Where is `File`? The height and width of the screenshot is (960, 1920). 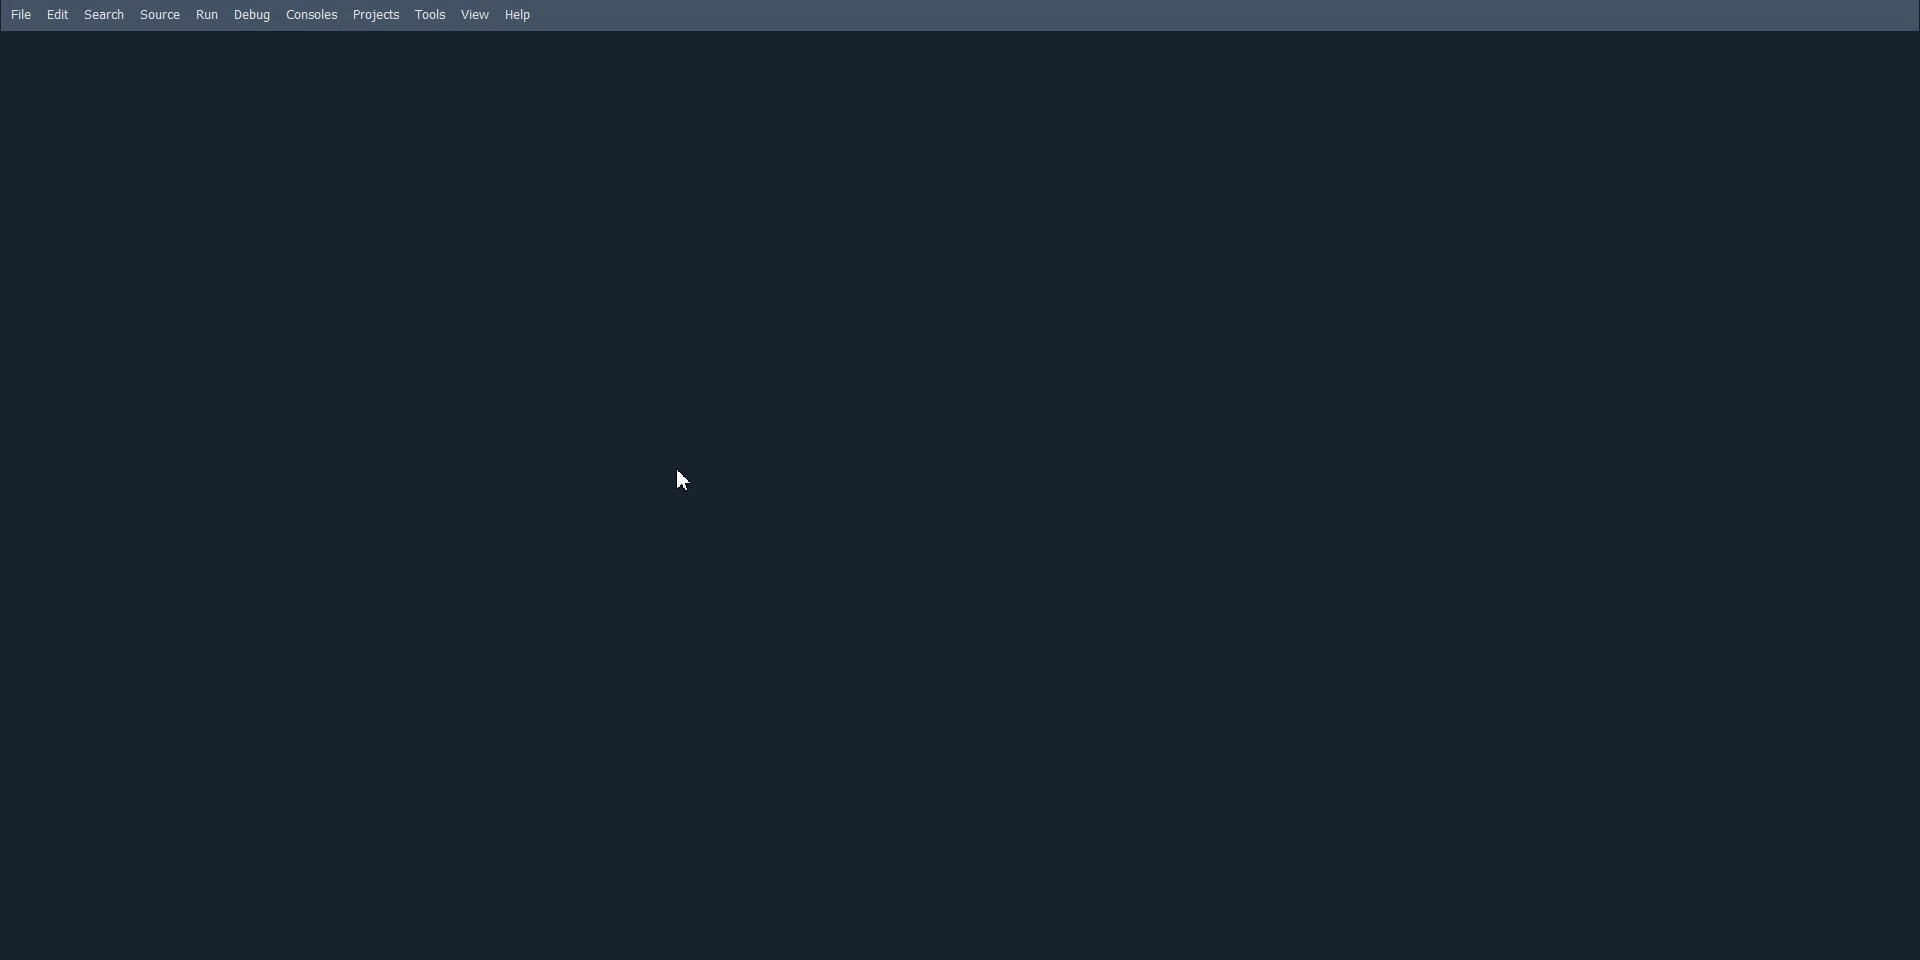 File is located at coordinates (21, 14).